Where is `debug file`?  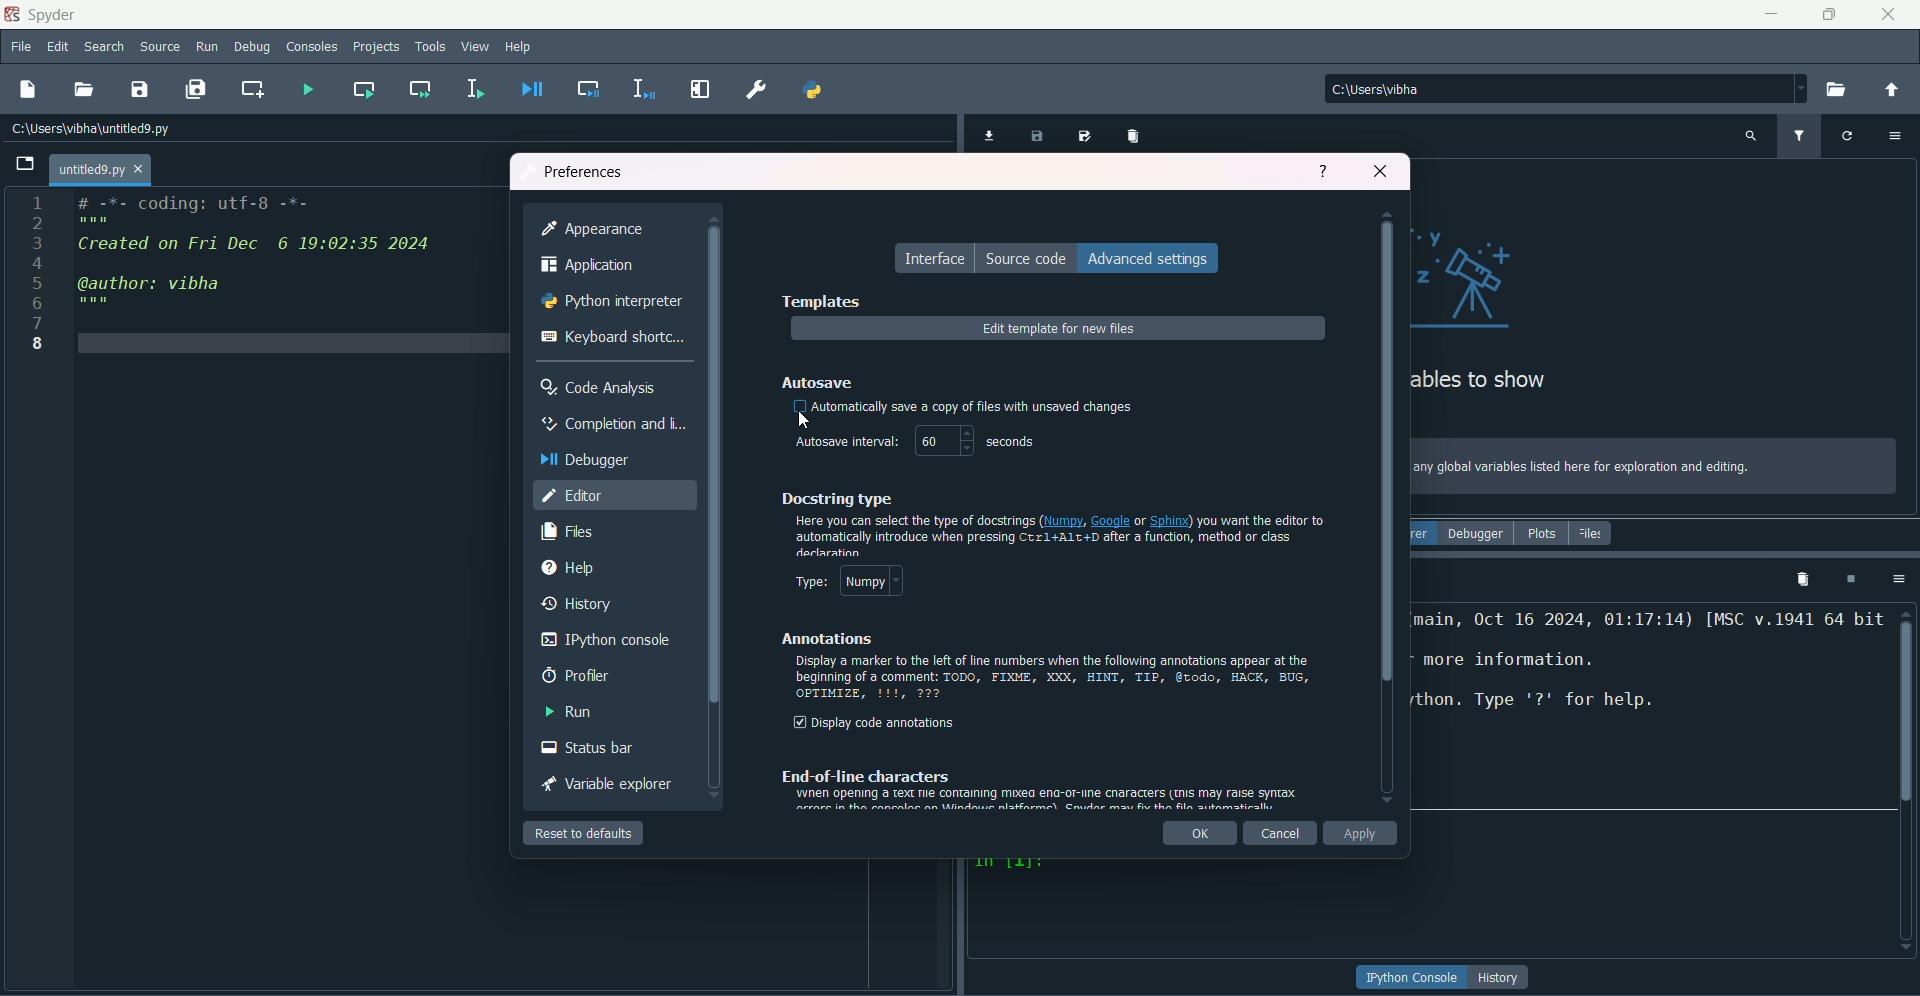
debug file is located at coordinates (526, 89).